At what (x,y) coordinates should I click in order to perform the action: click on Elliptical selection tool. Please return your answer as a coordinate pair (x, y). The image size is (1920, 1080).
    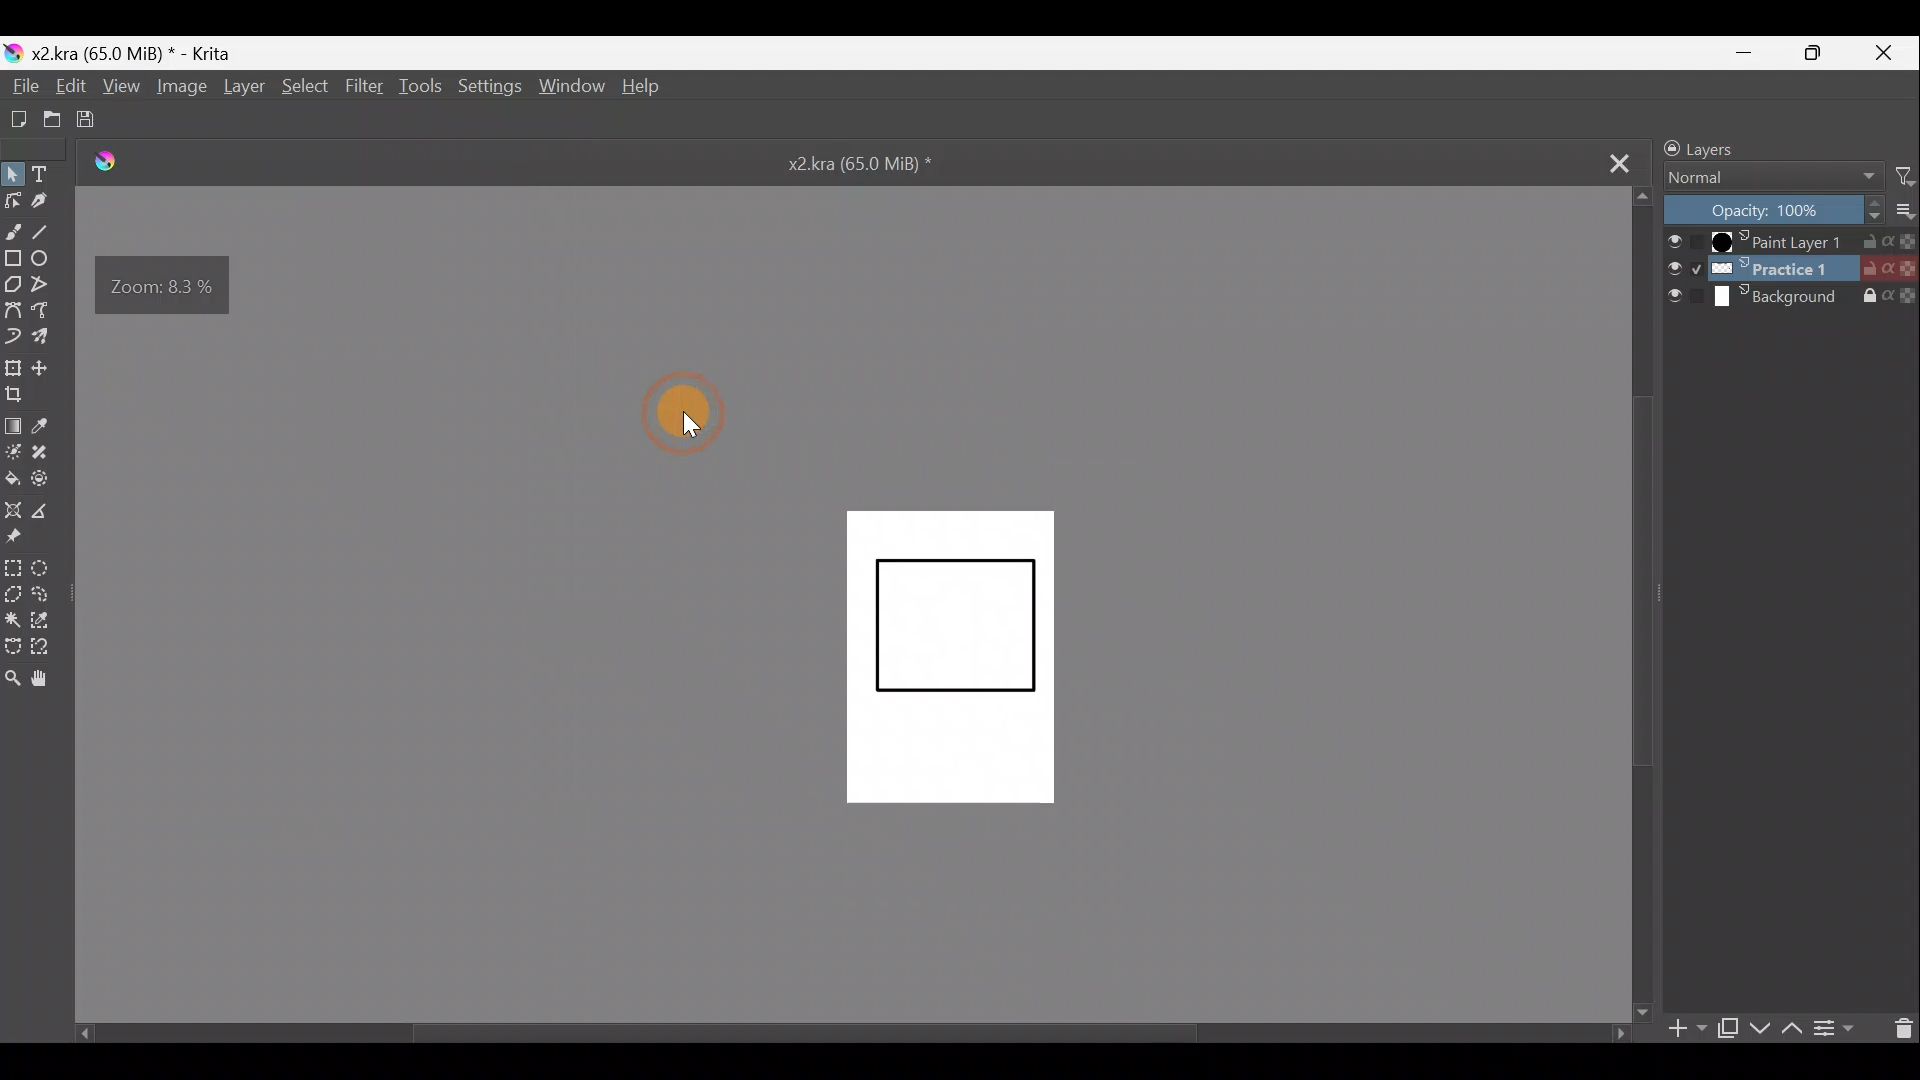
    Looking at the image, I should click on (50, 568).